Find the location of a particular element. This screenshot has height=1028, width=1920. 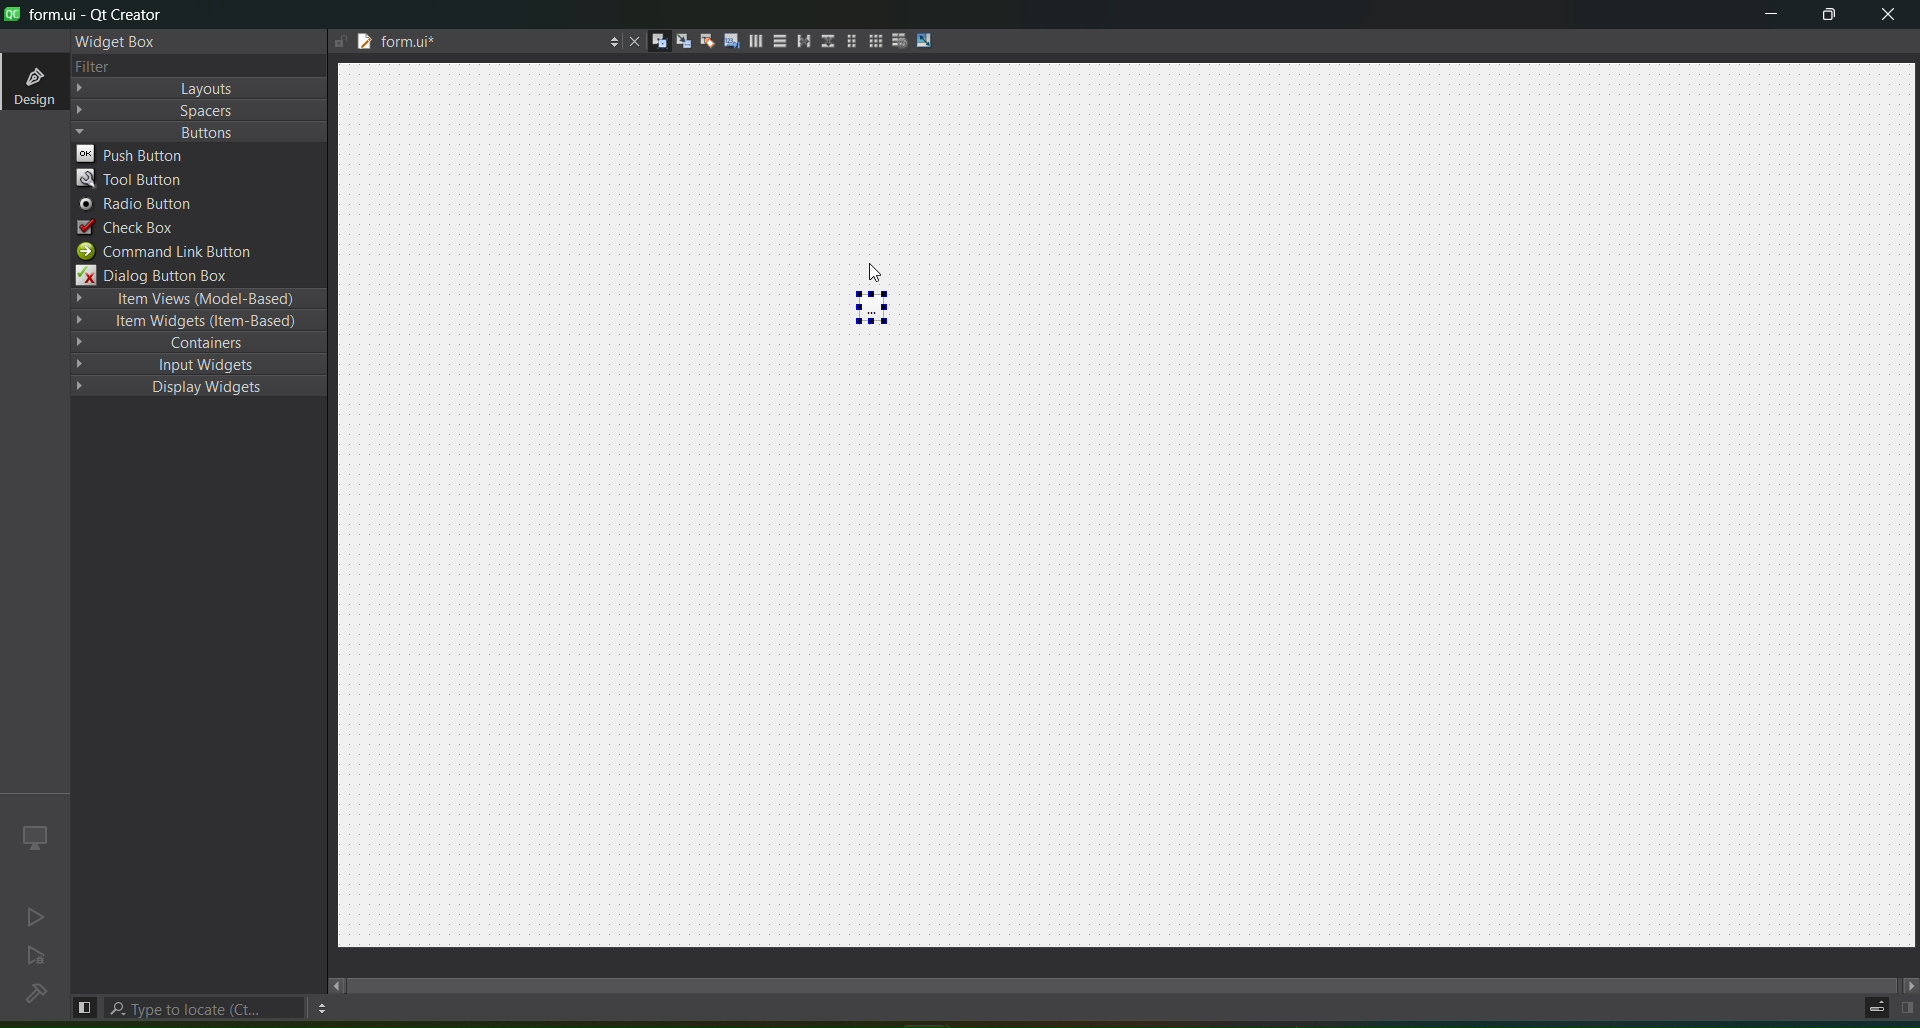

layout in a form layout is located at coordinates (850, 39).